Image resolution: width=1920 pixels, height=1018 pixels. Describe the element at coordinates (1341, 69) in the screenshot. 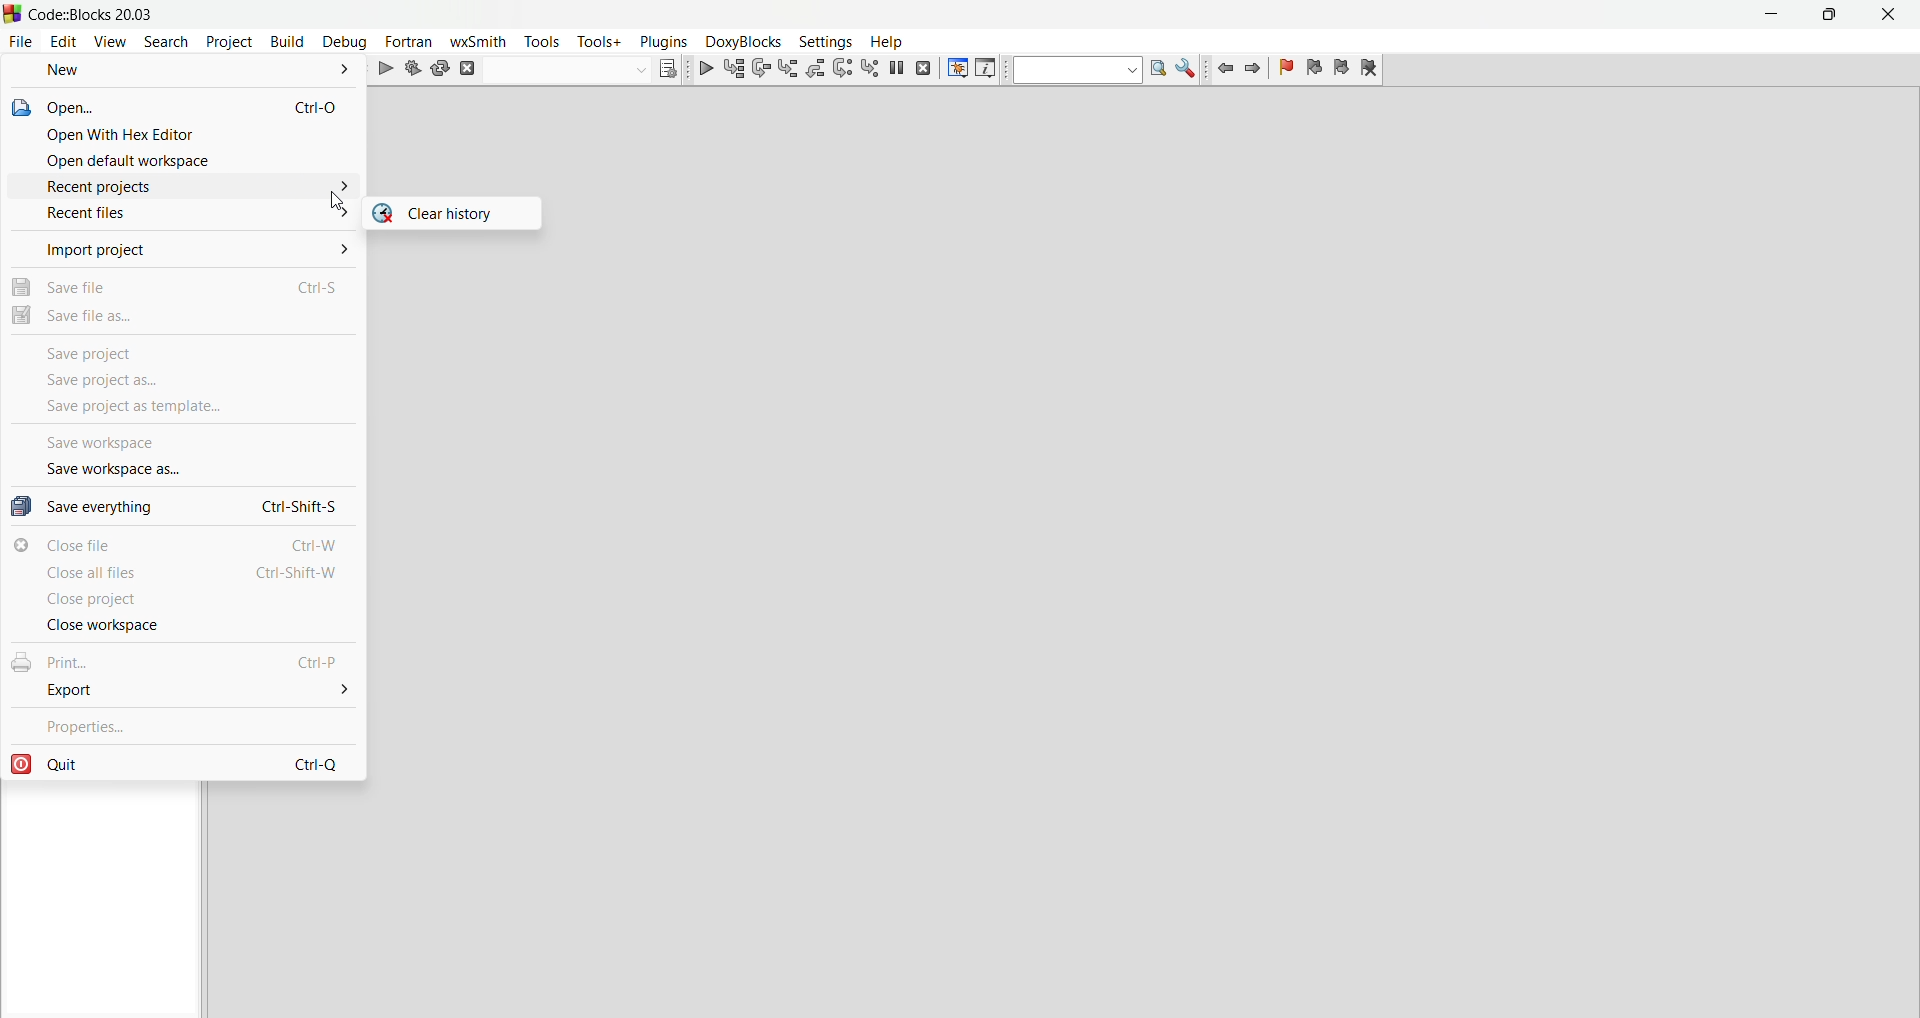

I see `next bookmark` at that location.